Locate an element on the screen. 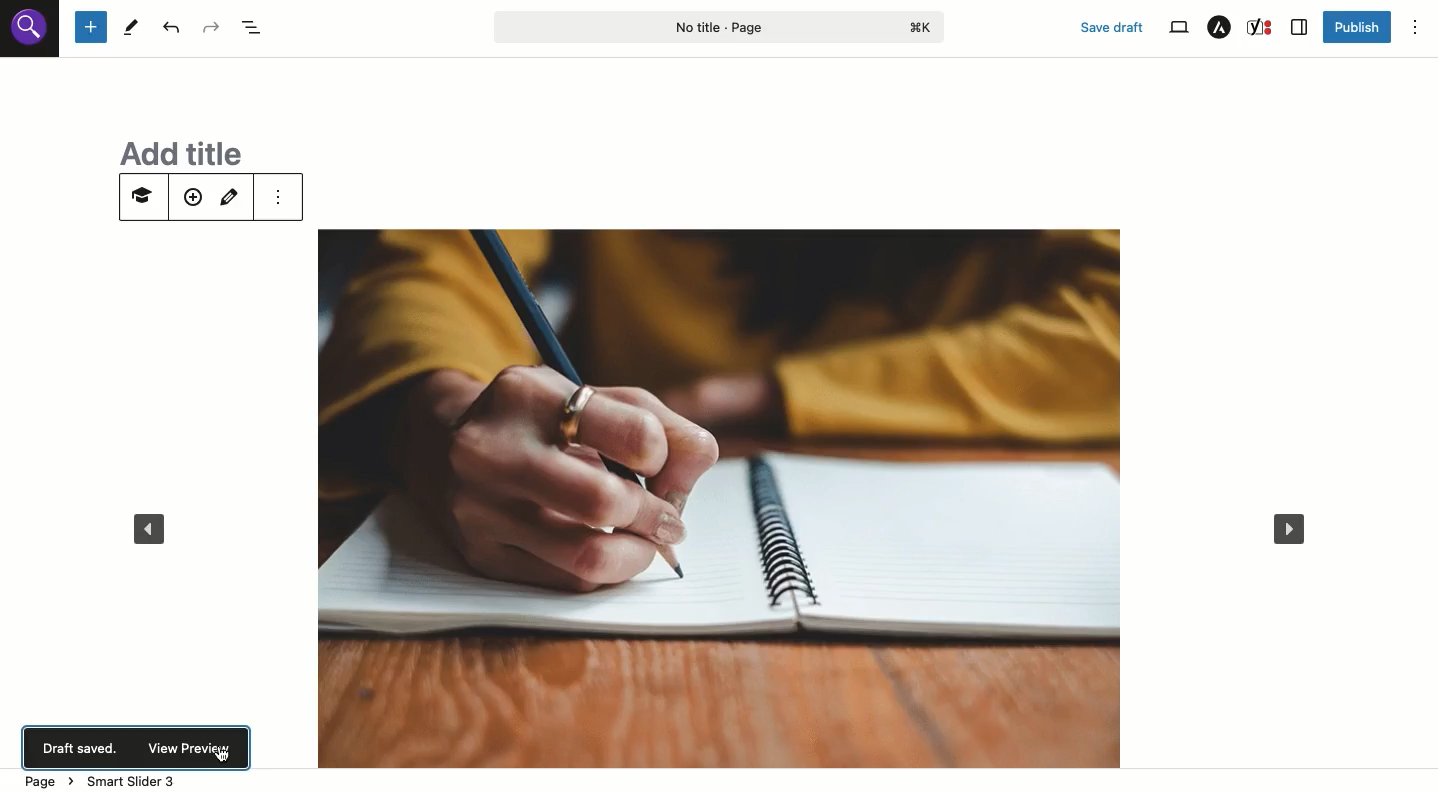  search is located at coordinates (31, 34).